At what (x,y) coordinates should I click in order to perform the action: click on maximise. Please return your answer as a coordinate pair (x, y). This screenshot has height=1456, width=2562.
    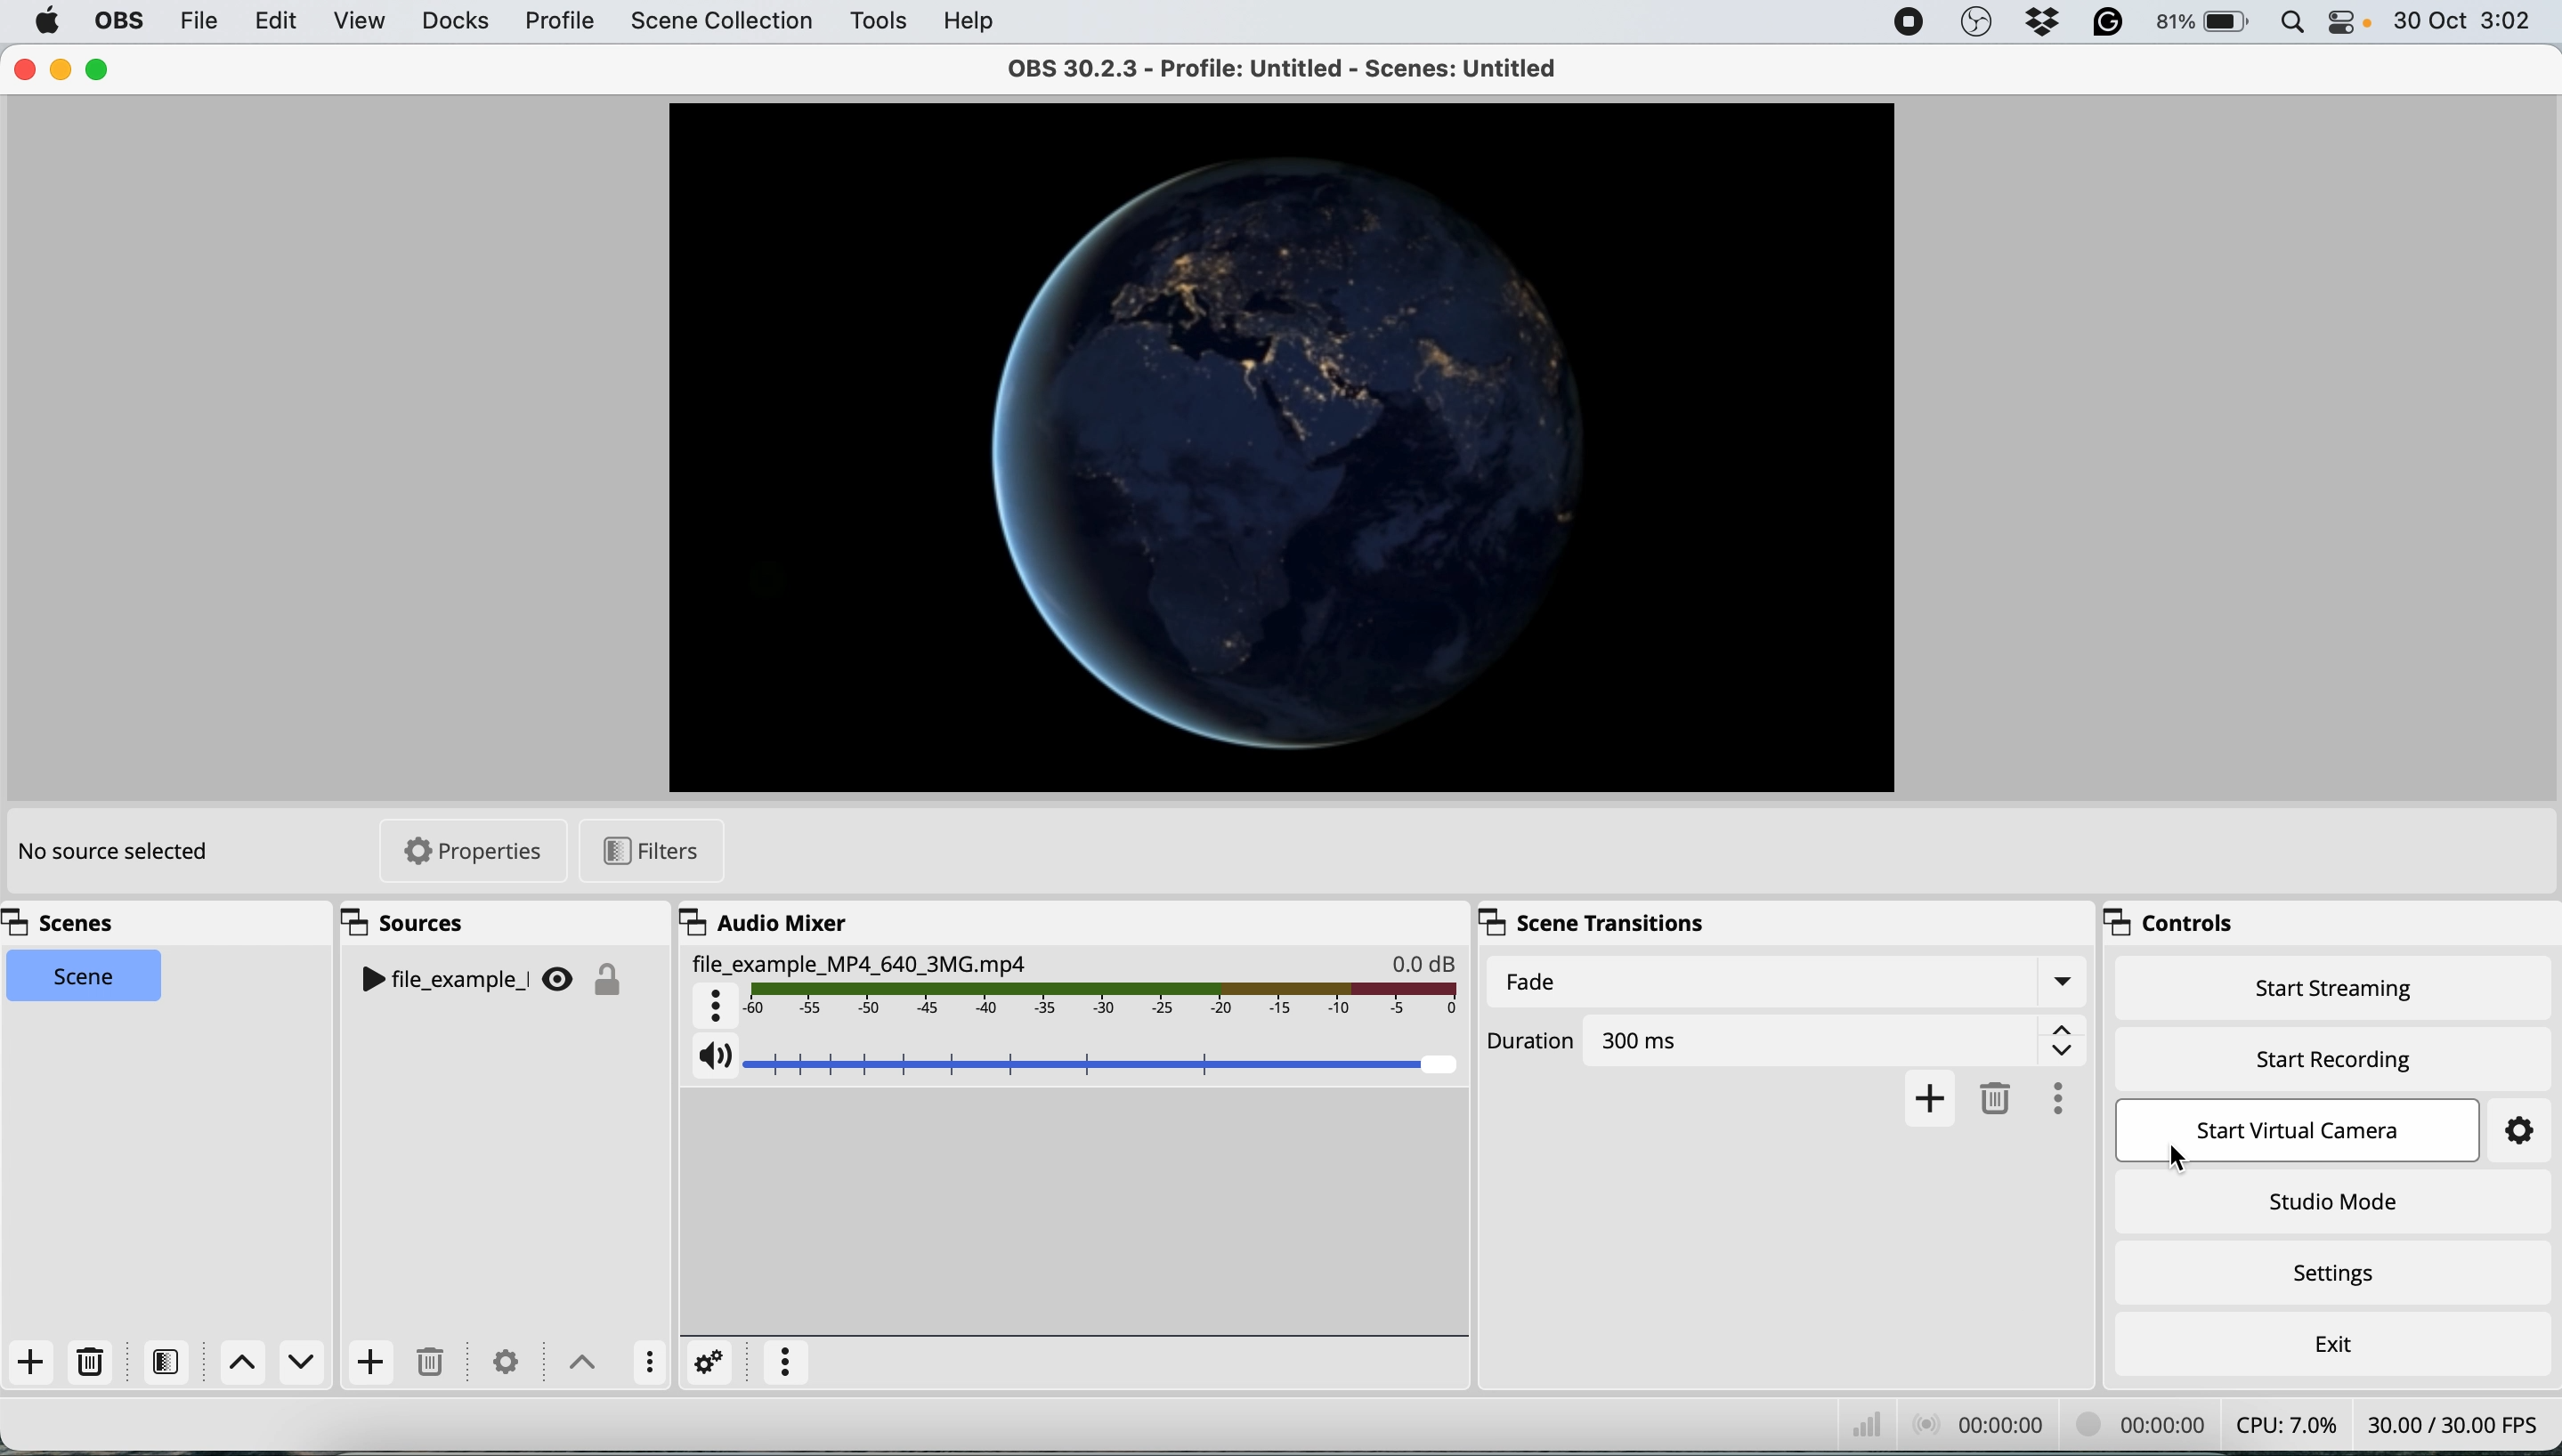
    Looking at the image, I should click on (101, 70).